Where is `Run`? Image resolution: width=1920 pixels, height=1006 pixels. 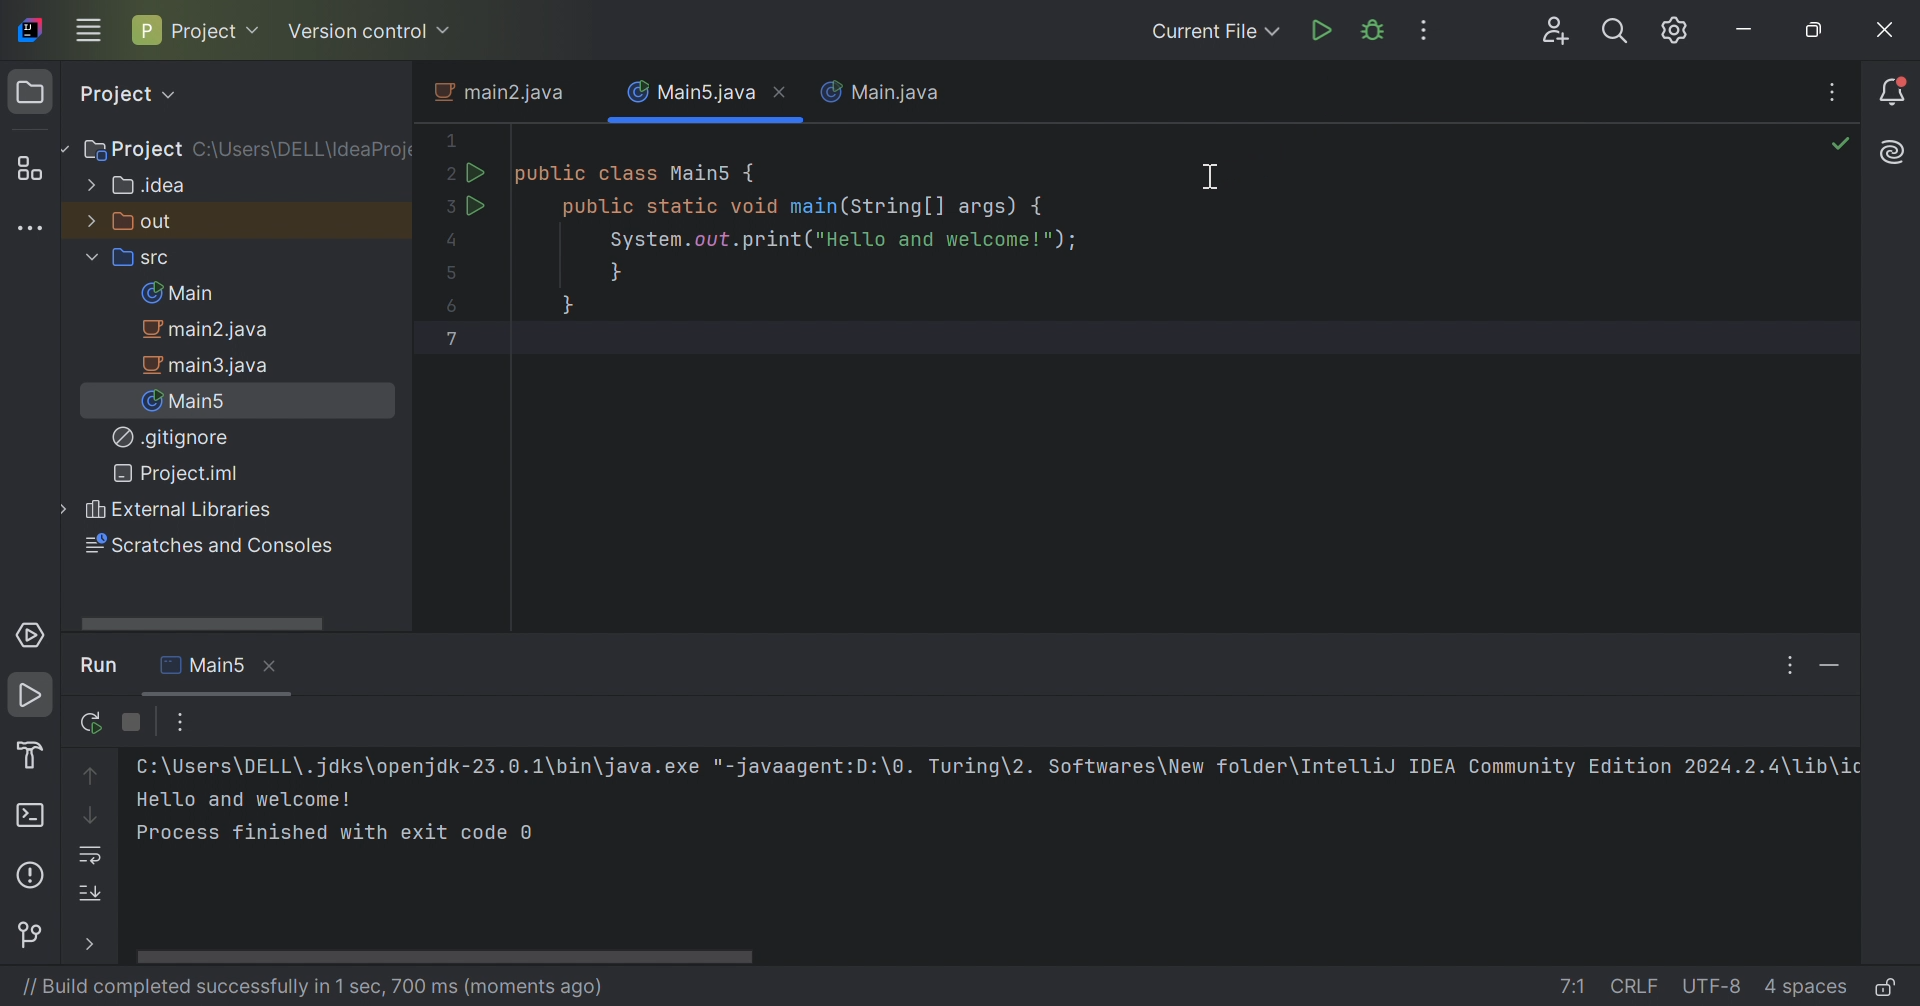
Run is located at coordinates (477, 170).